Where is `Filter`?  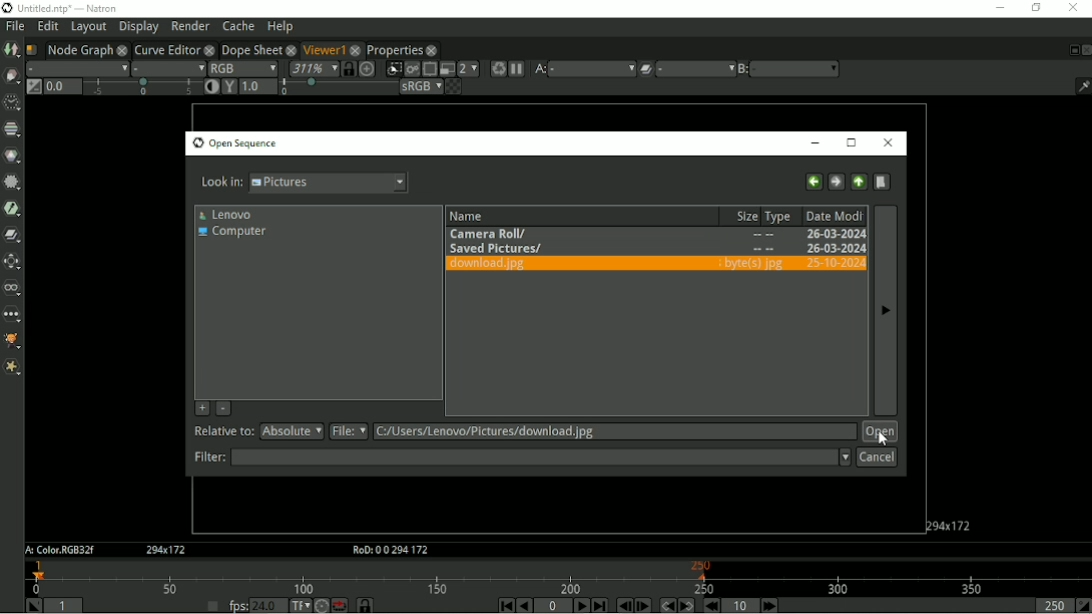 Filter is located at coordinates (541, 458).